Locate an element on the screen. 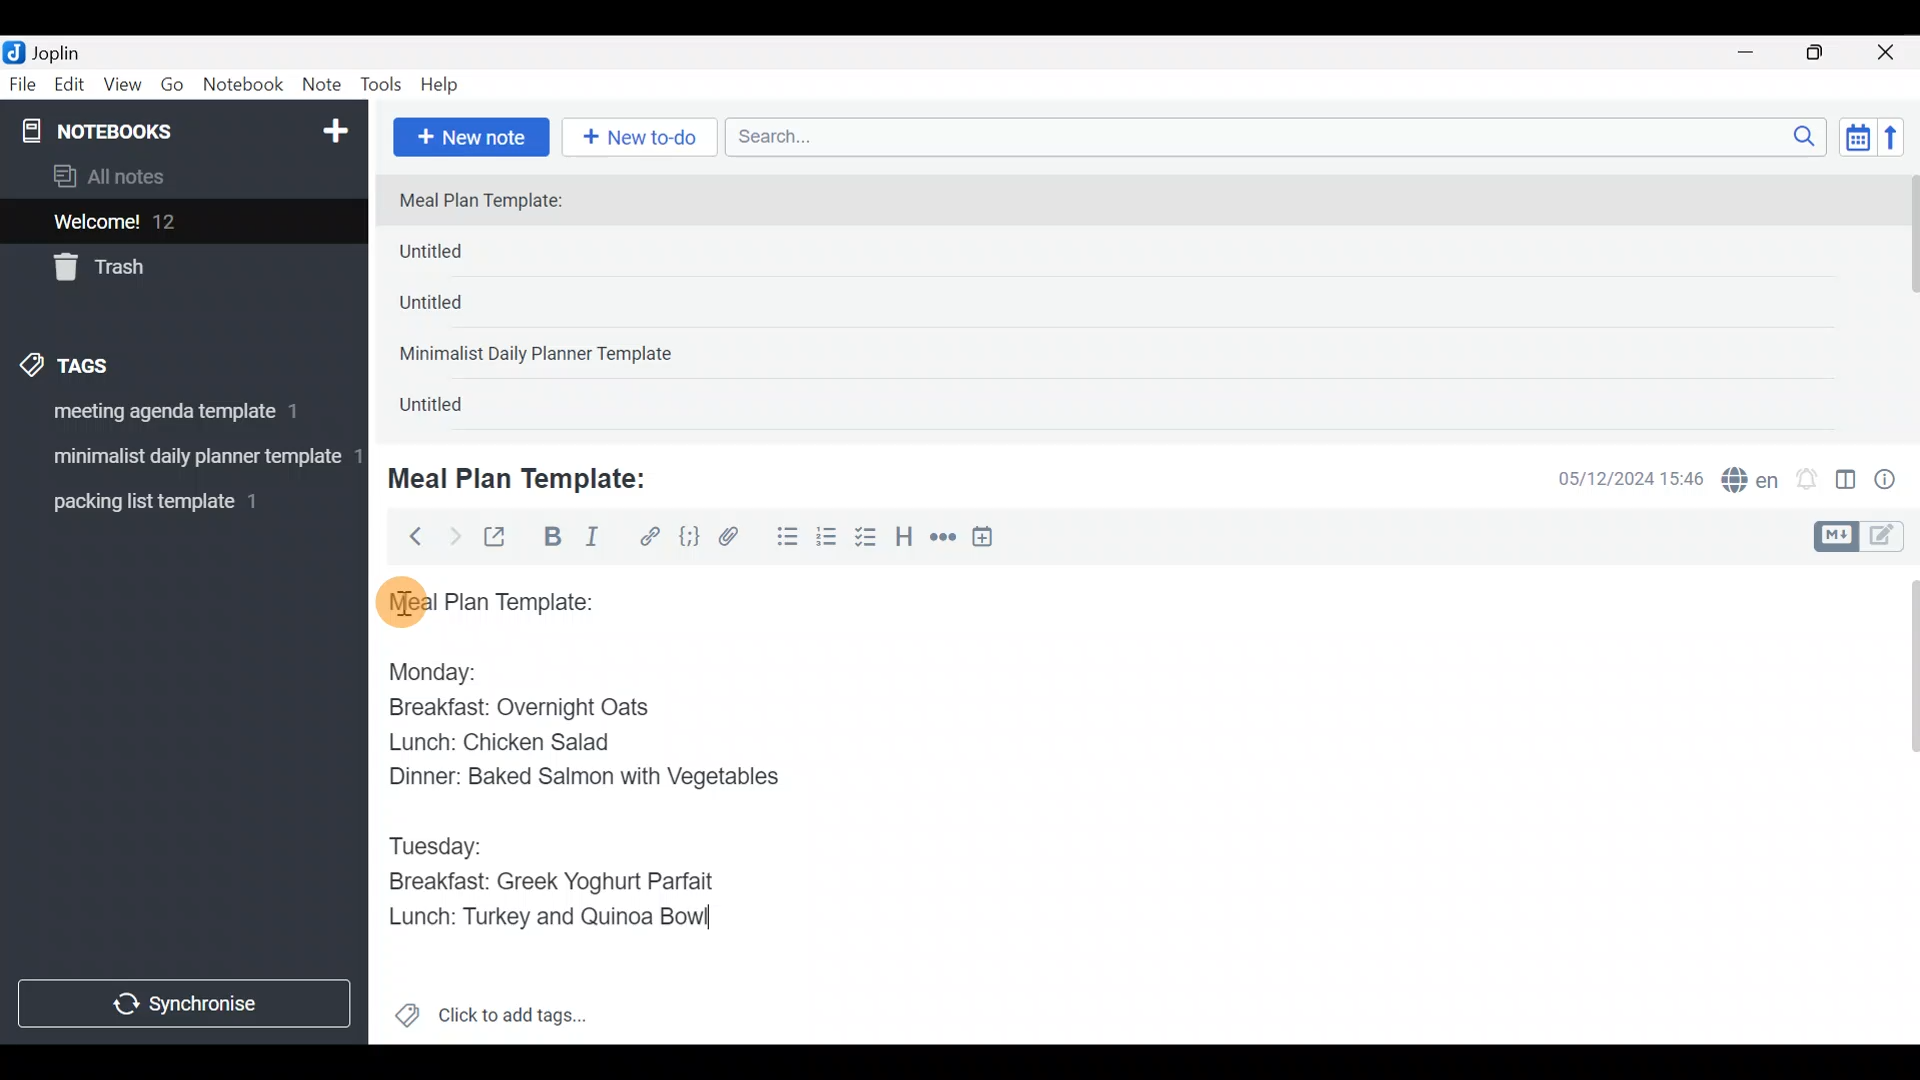  Breakfast: Greek Yoghurt Parfait is located at coordinates (555, 884).